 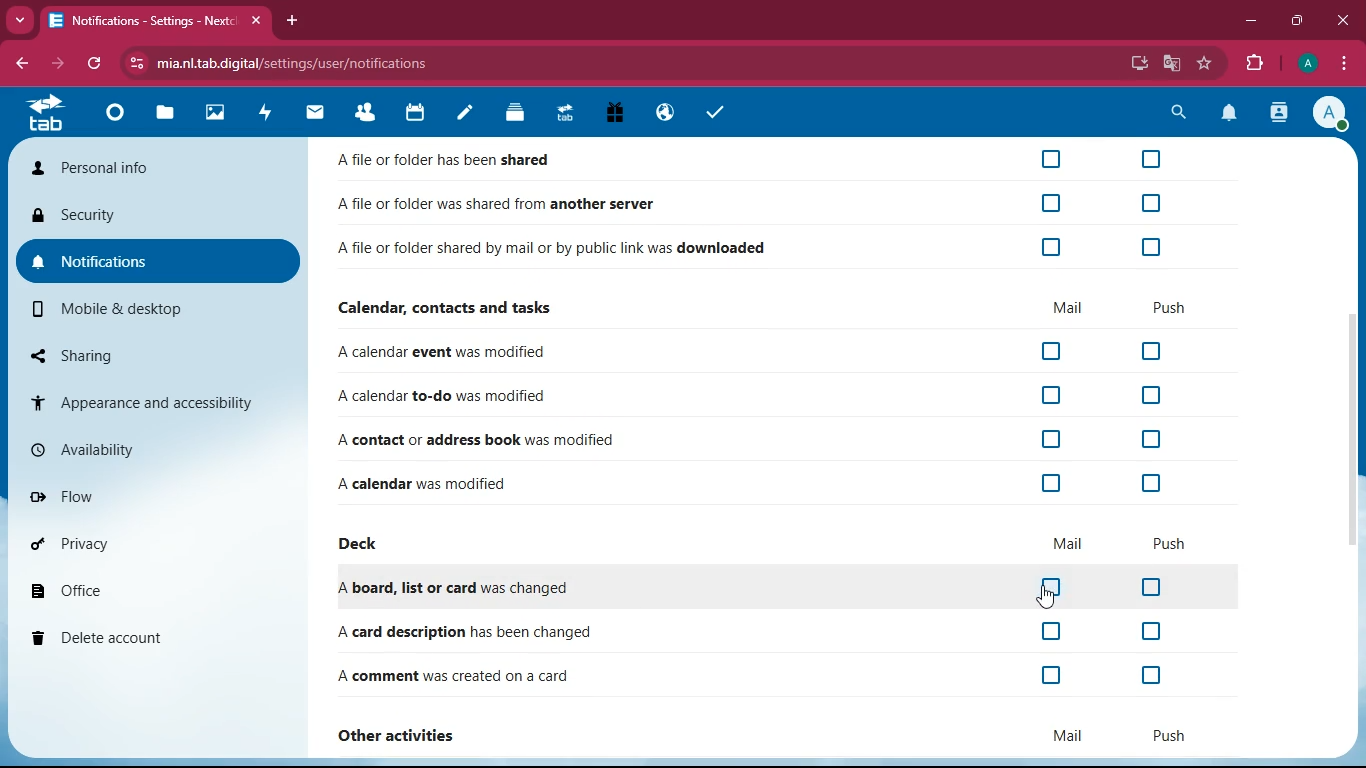 What do you see at coordinates (1069, 541) in the screenshot?
I see `mail` at bounding box center [1069, 541].